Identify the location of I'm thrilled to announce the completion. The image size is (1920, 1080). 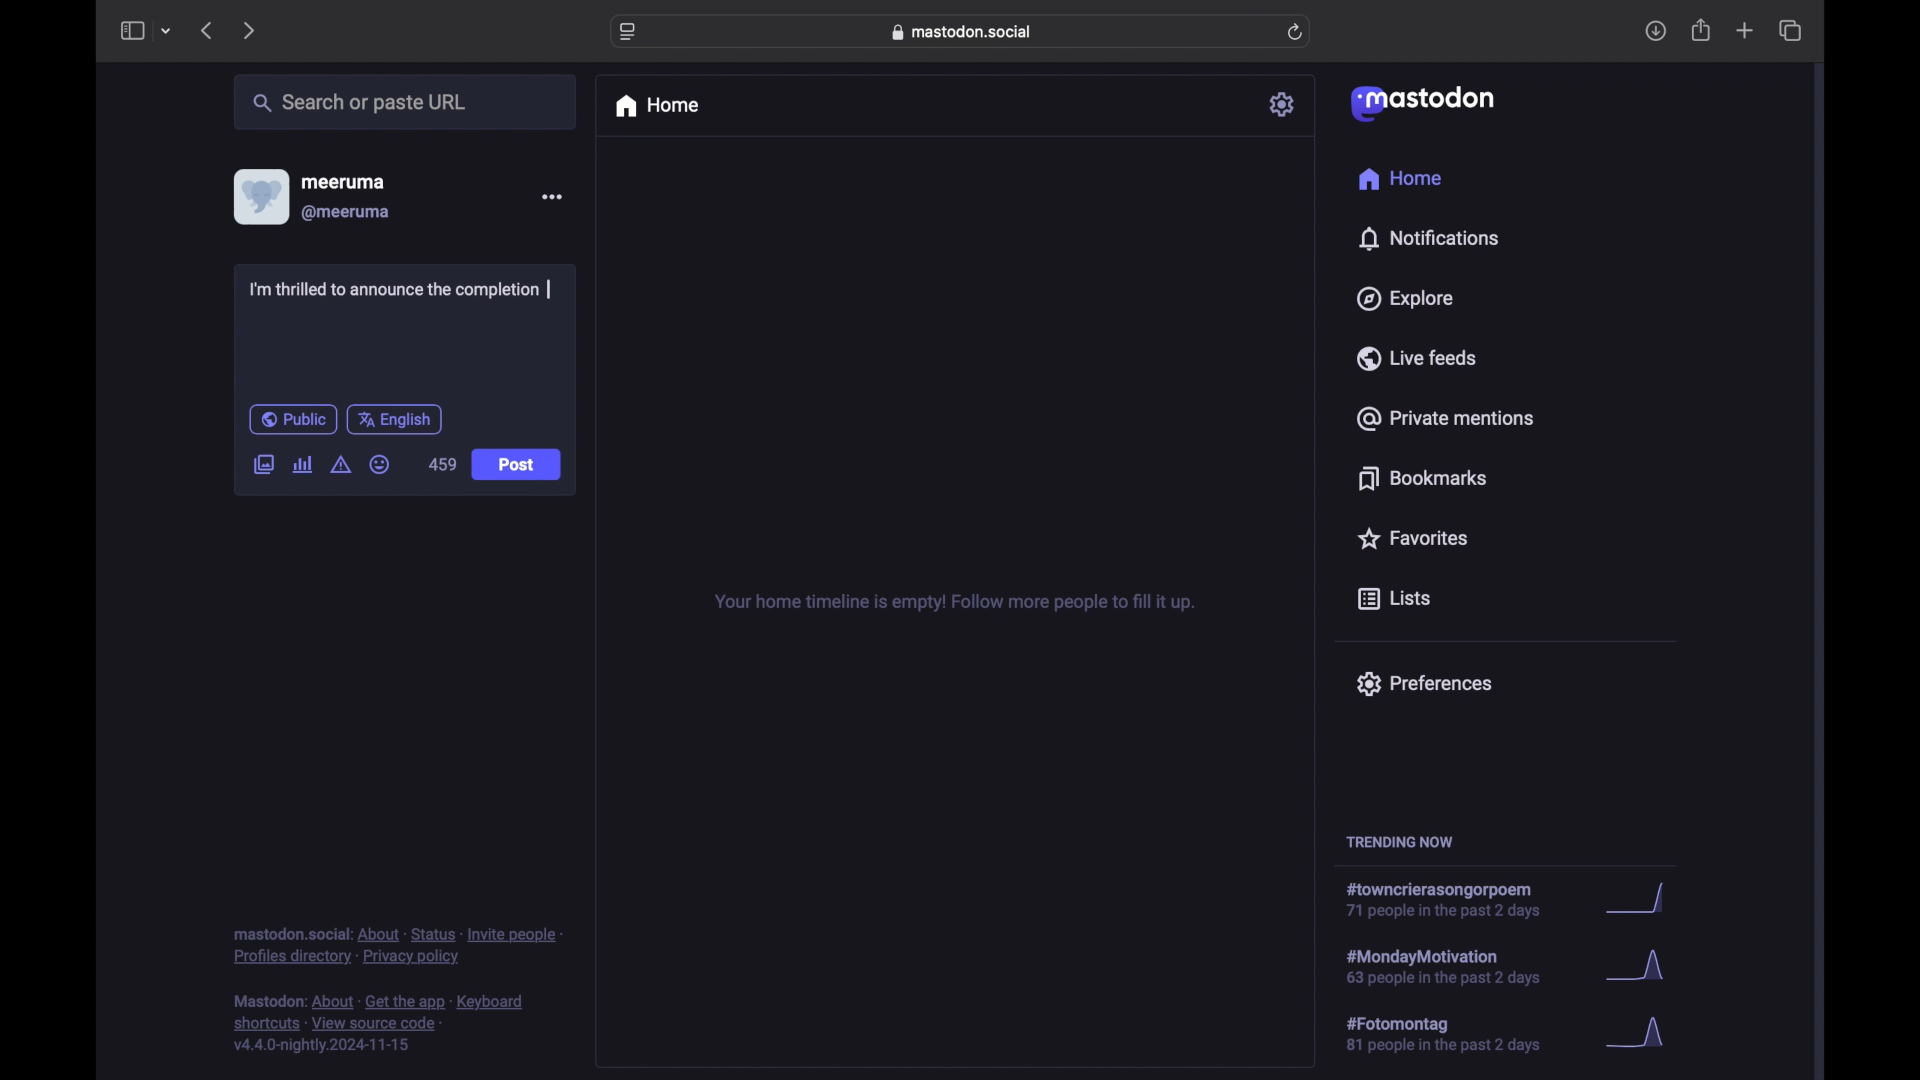
(400, 293).